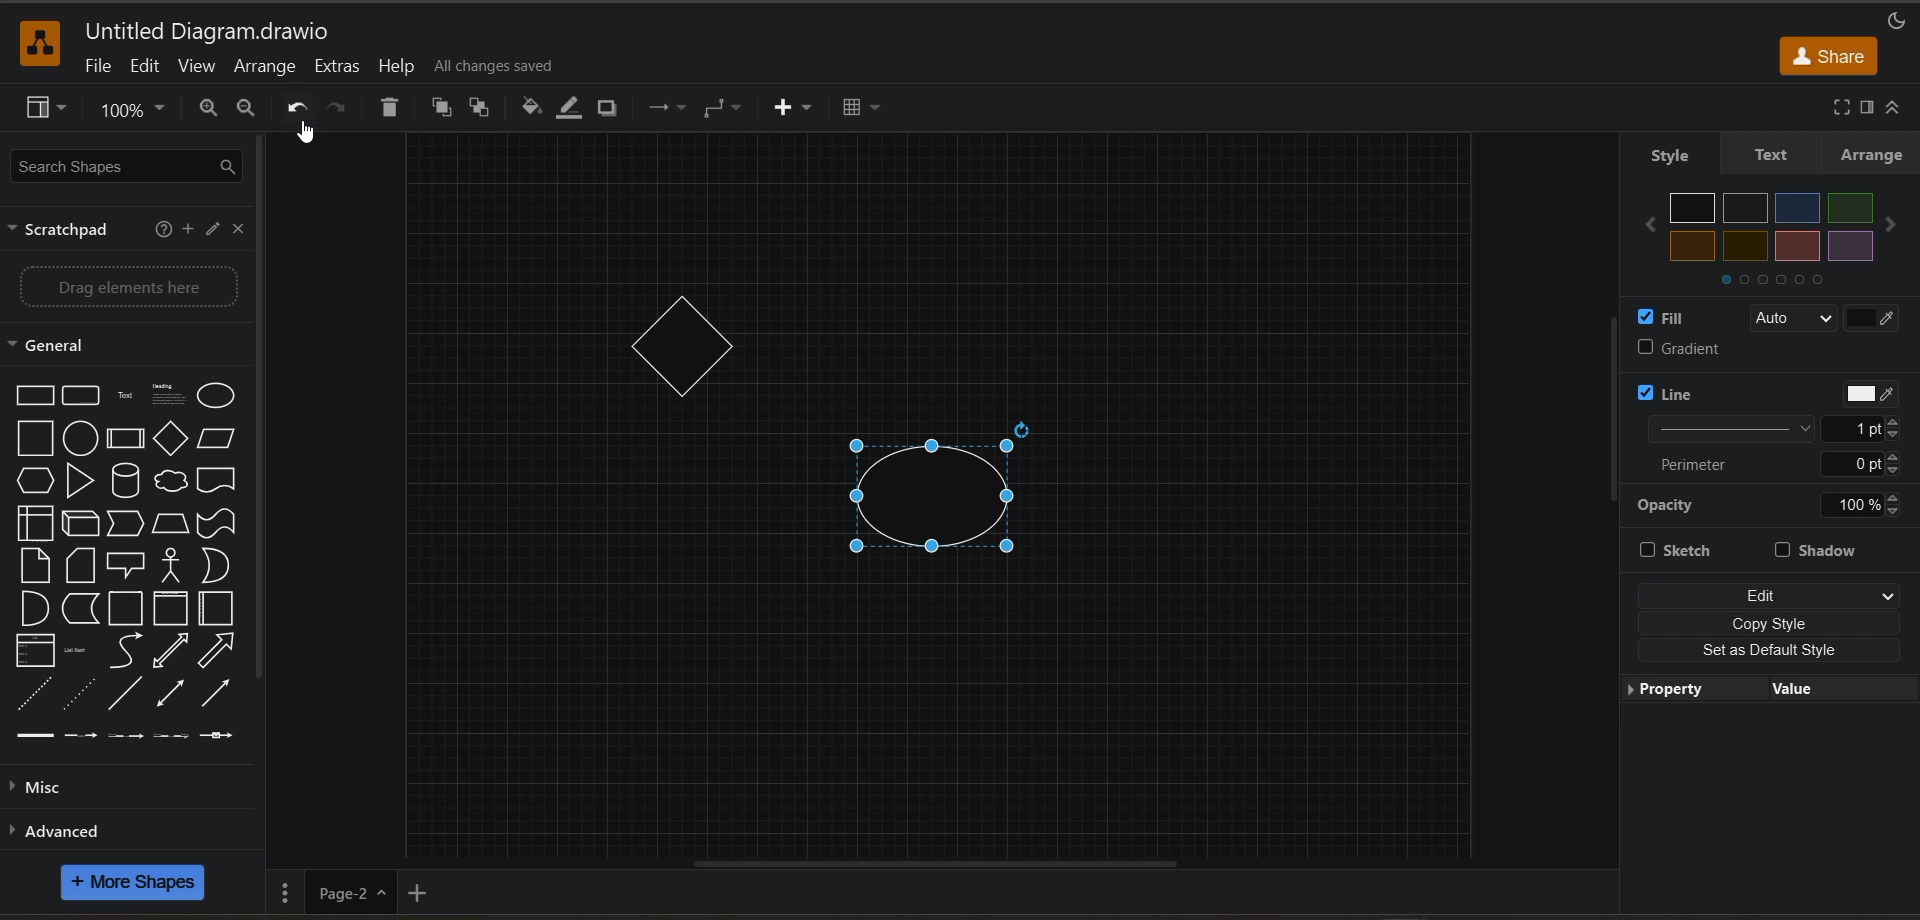  What do you see at coordinates (792, 110) in the screenshot?
I see `insert` at bounding box center [792, 110].